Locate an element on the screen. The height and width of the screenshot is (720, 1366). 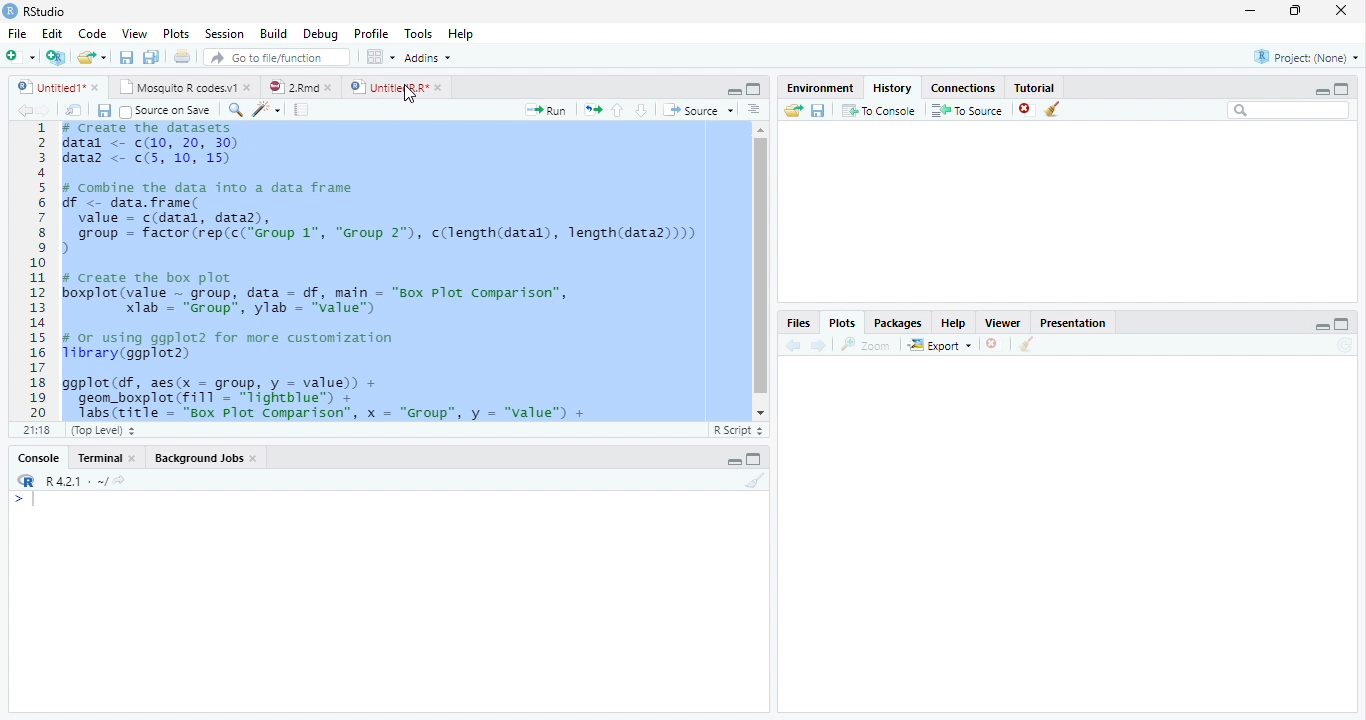
Maximize is located at coordinates (754, 459).